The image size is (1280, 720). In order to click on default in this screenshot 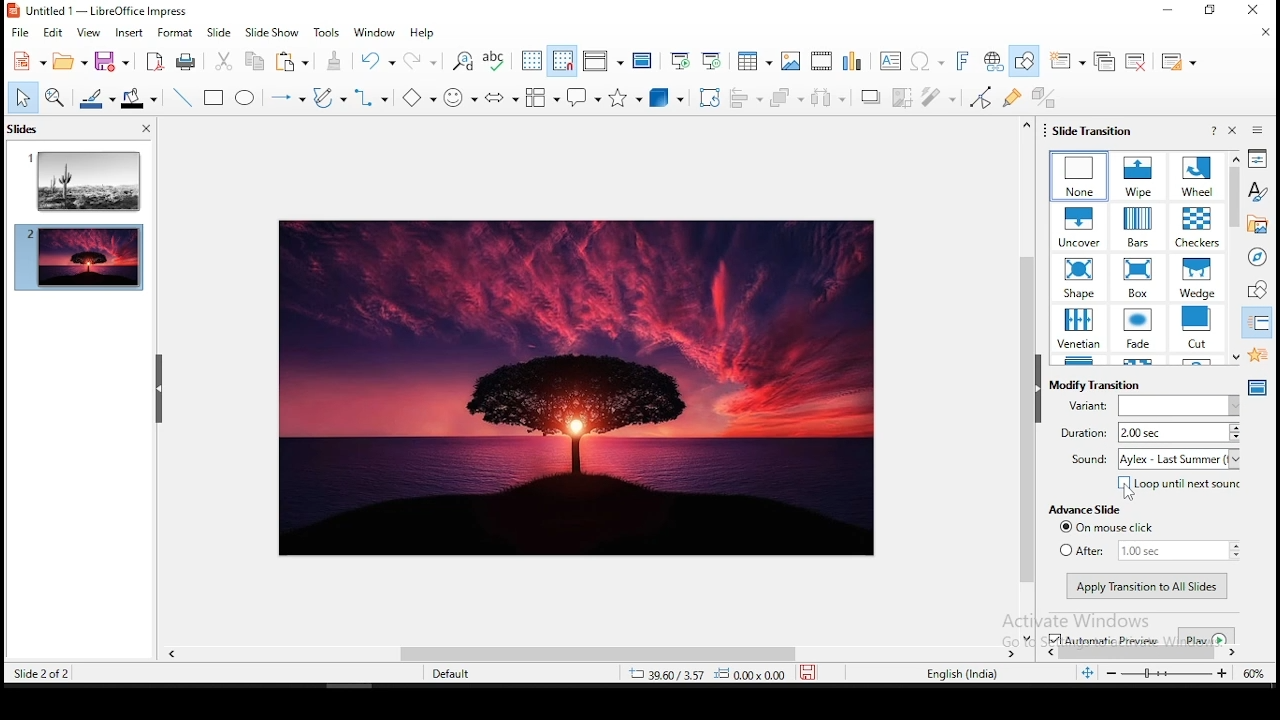, I will do `click(456, 676)`.